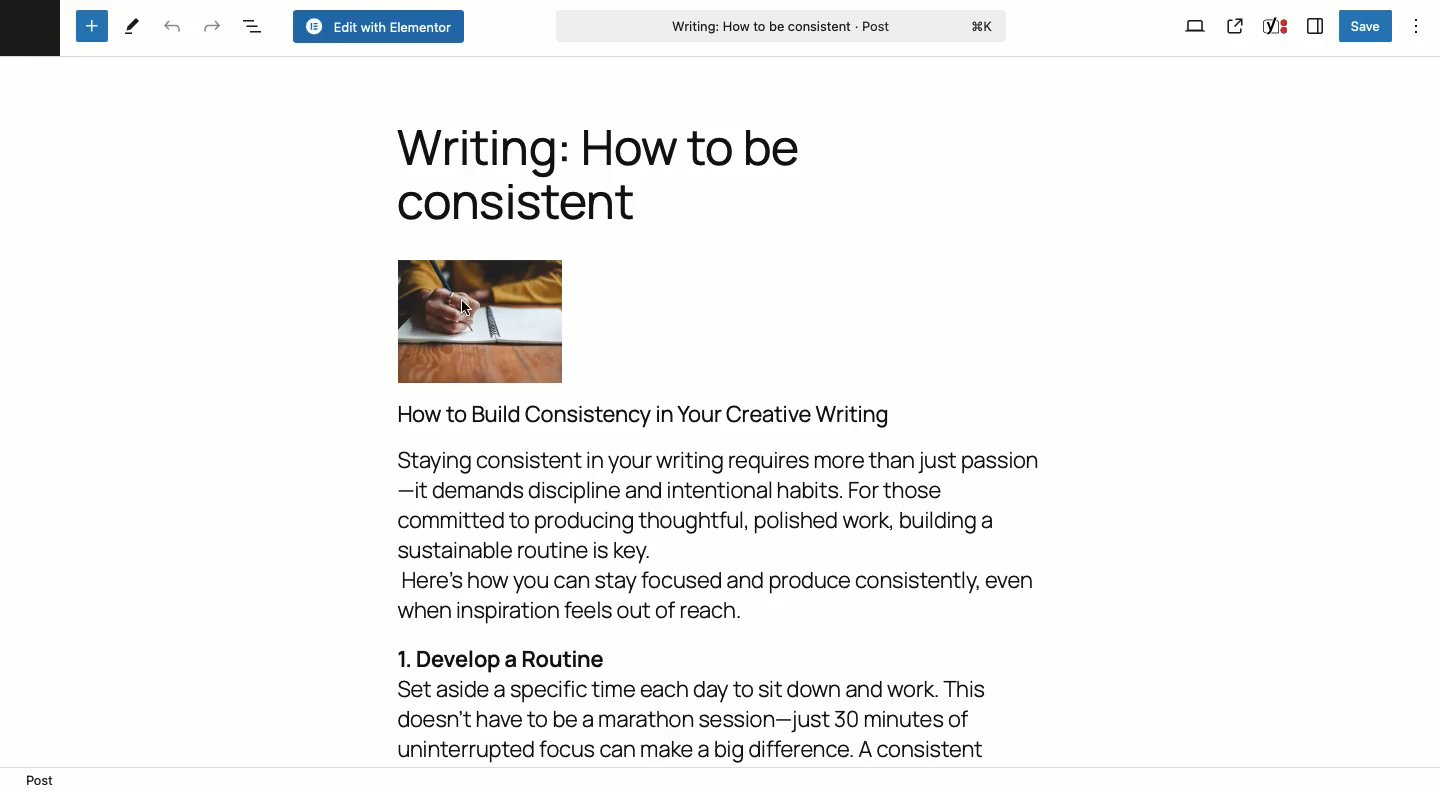 This screenshot has width=1440, height=792. What do you see at coordinates (377, 26) in the screenshot?
I see `Edit with elementor` at bounding box center [377, 26].